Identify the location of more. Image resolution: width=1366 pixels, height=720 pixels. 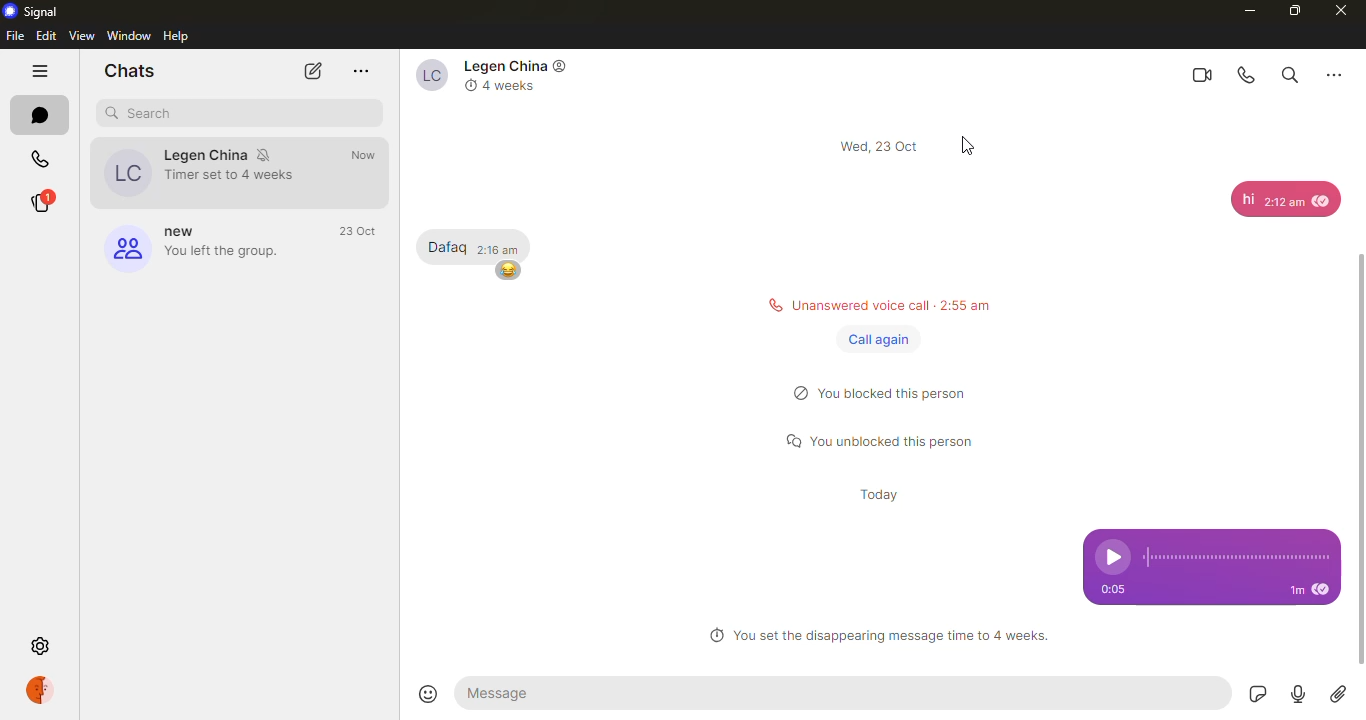
(1333, 75).